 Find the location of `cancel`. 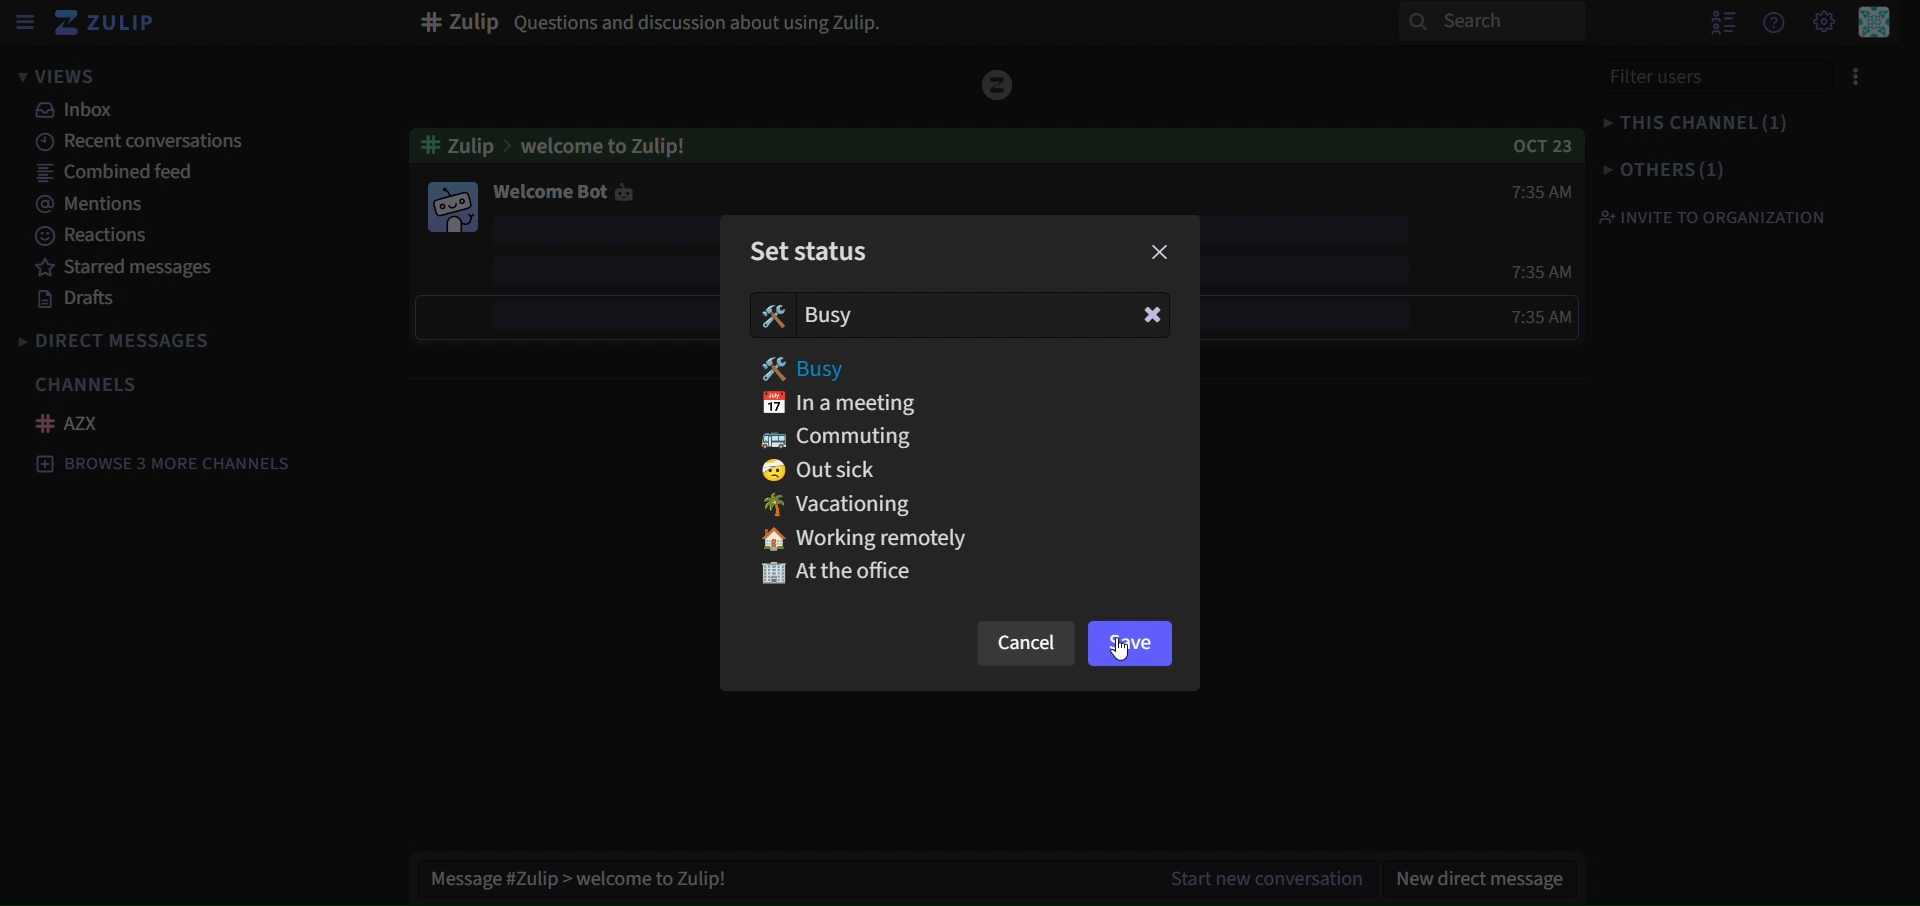

cancel is located at coordinates (1021, 646).